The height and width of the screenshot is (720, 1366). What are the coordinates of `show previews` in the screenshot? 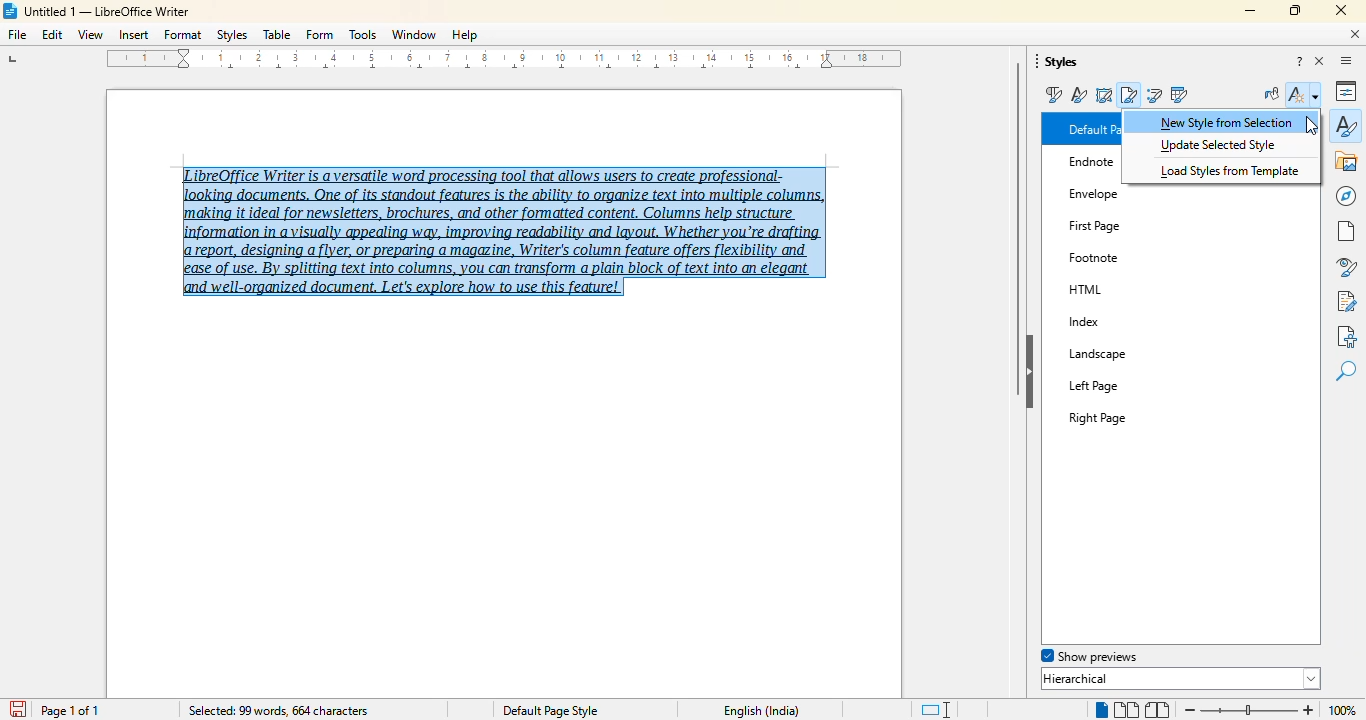 It's located at (1087, 656).